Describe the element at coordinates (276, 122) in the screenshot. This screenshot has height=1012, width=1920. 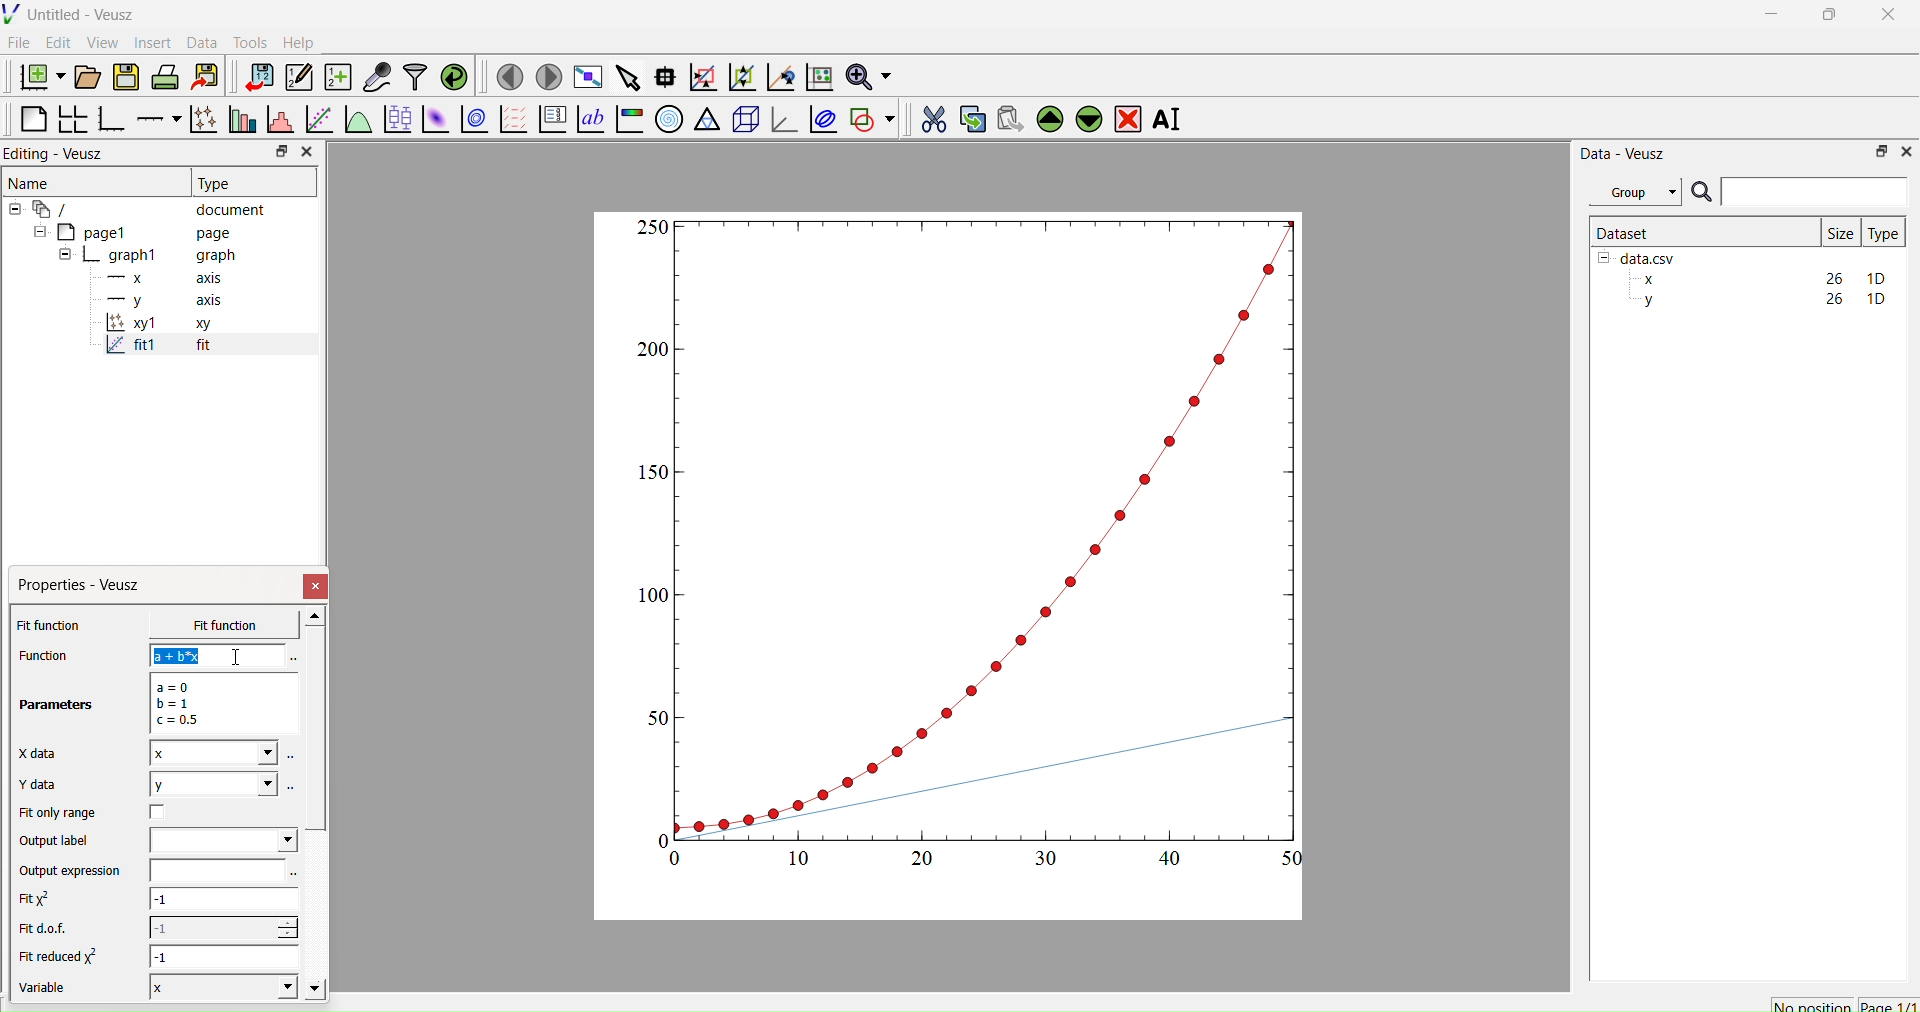
I see `Histogram of a dataset` at that location.